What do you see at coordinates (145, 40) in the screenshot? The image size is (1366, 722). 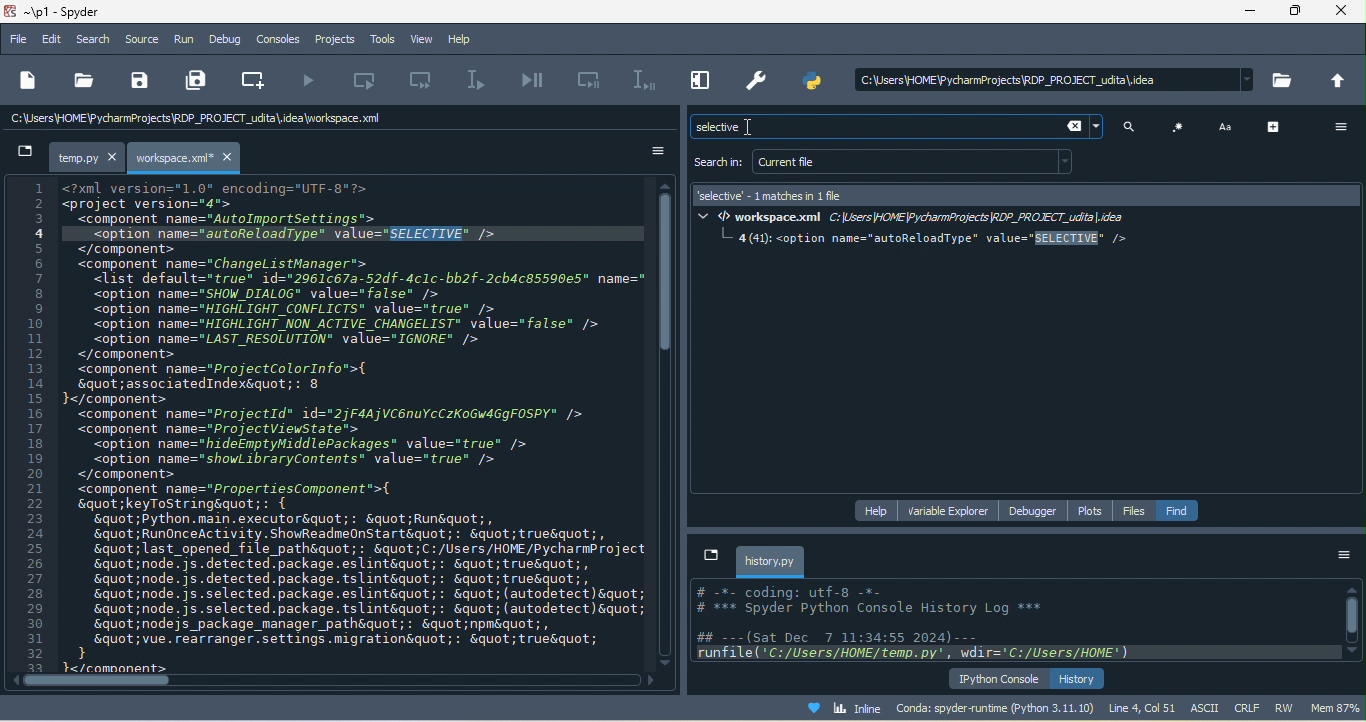 I see `source` at bounding box center [145, 40].